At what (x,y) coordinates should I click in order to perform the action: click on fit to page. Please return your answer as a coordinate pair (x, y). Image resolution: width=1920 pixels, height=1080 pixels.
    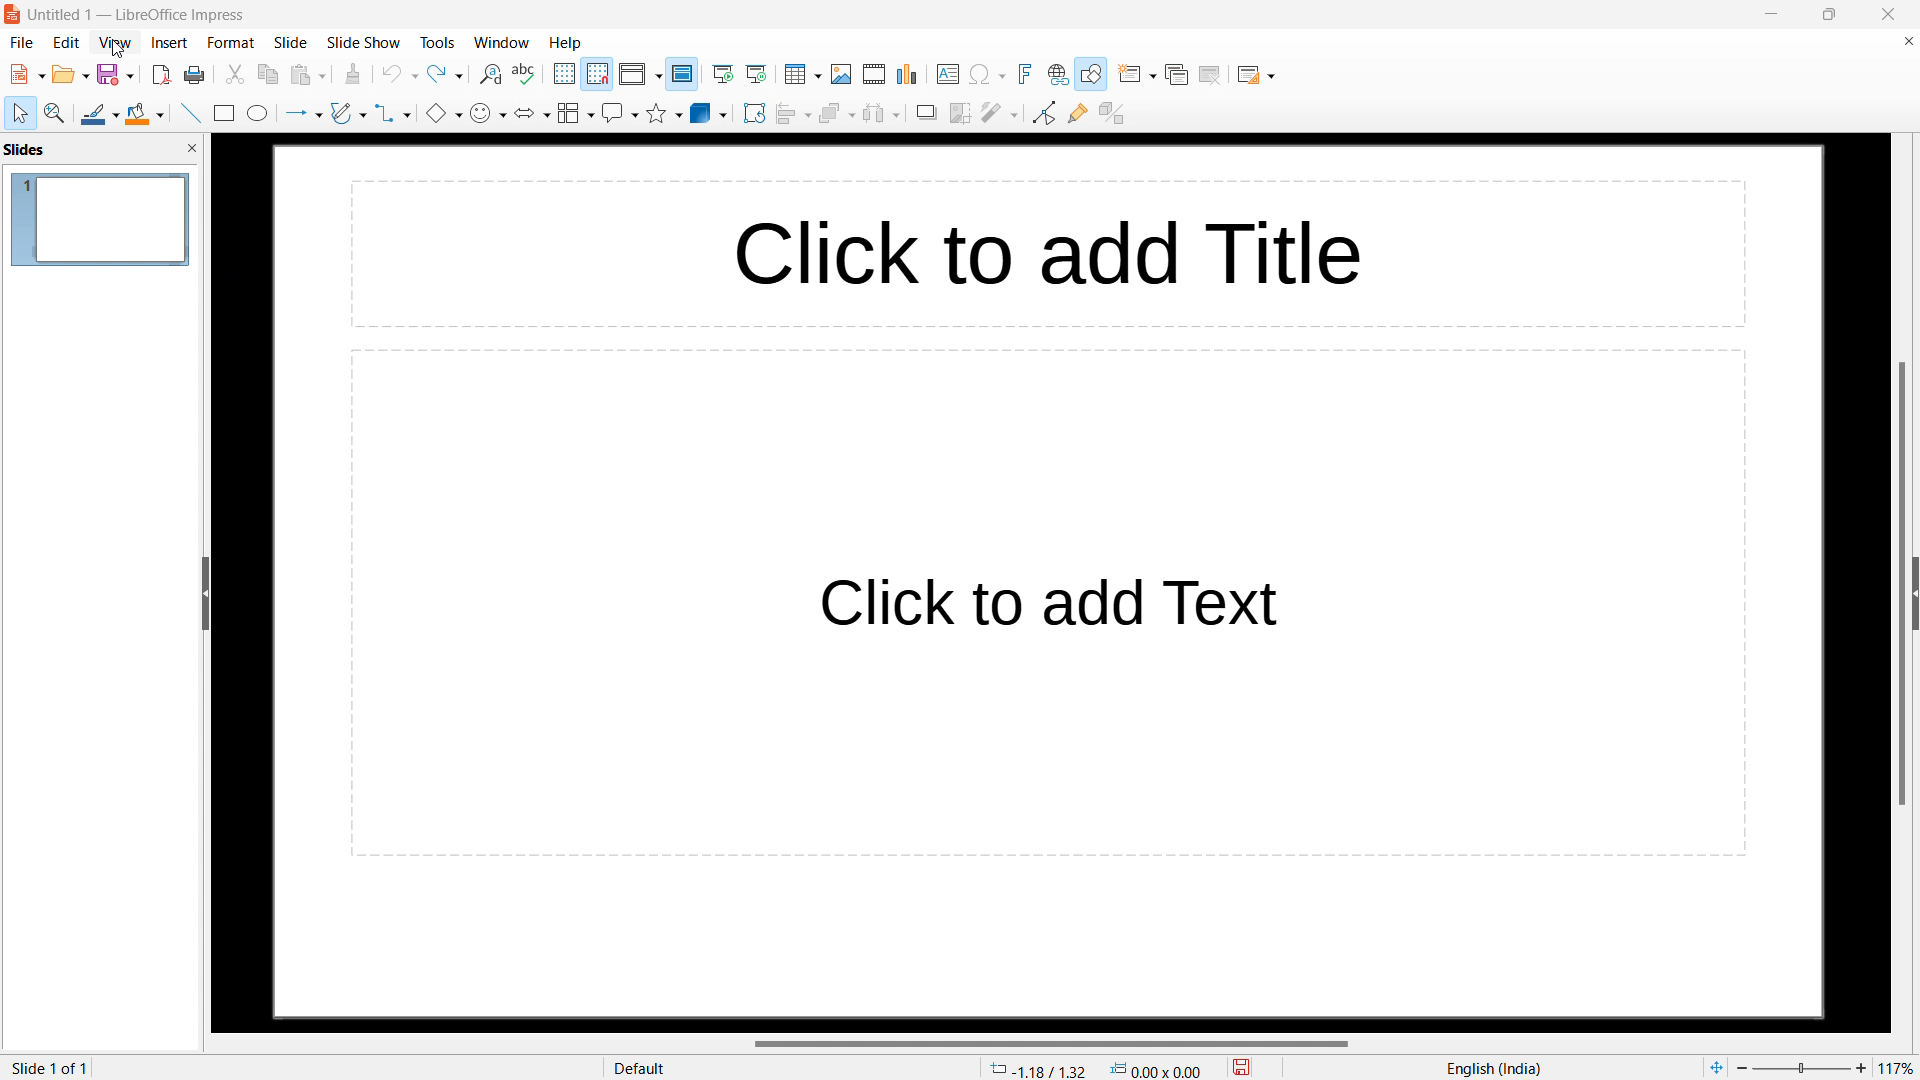
    Looking at the image, I should click on (1715, 1067).